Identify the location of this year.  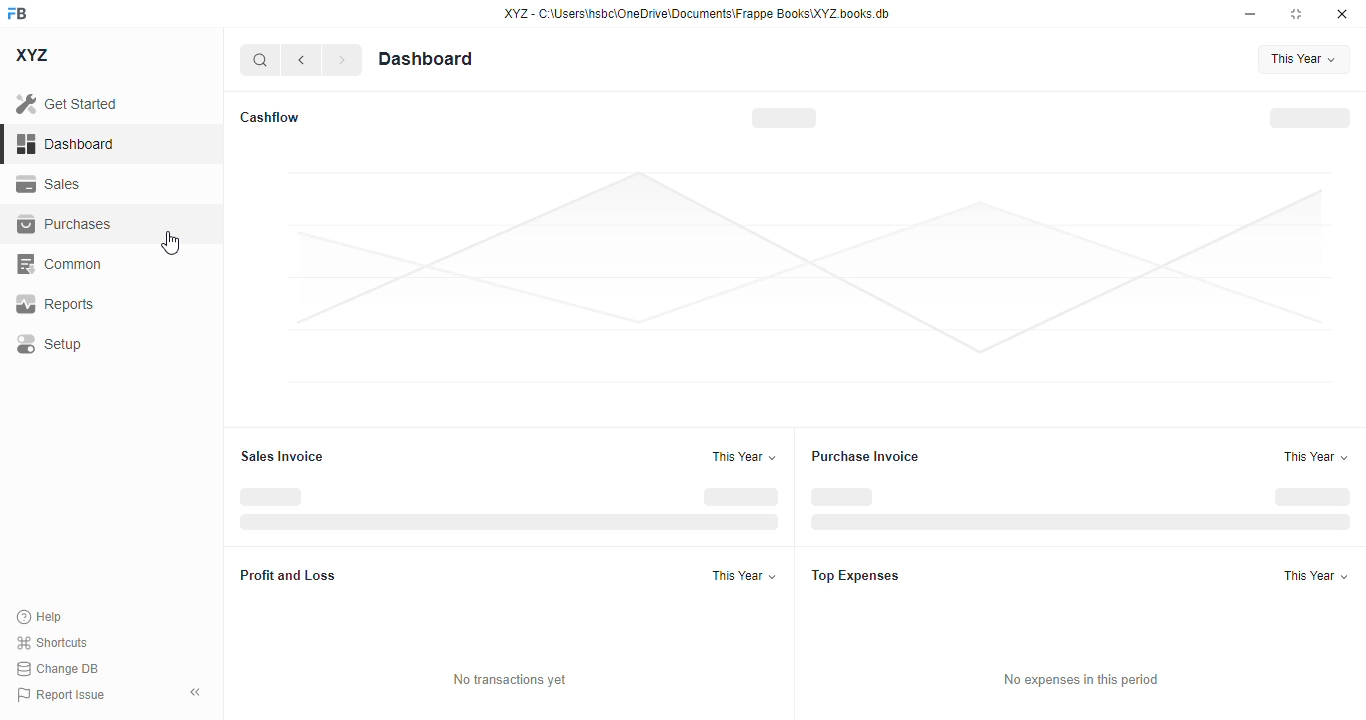
(1303, 59).